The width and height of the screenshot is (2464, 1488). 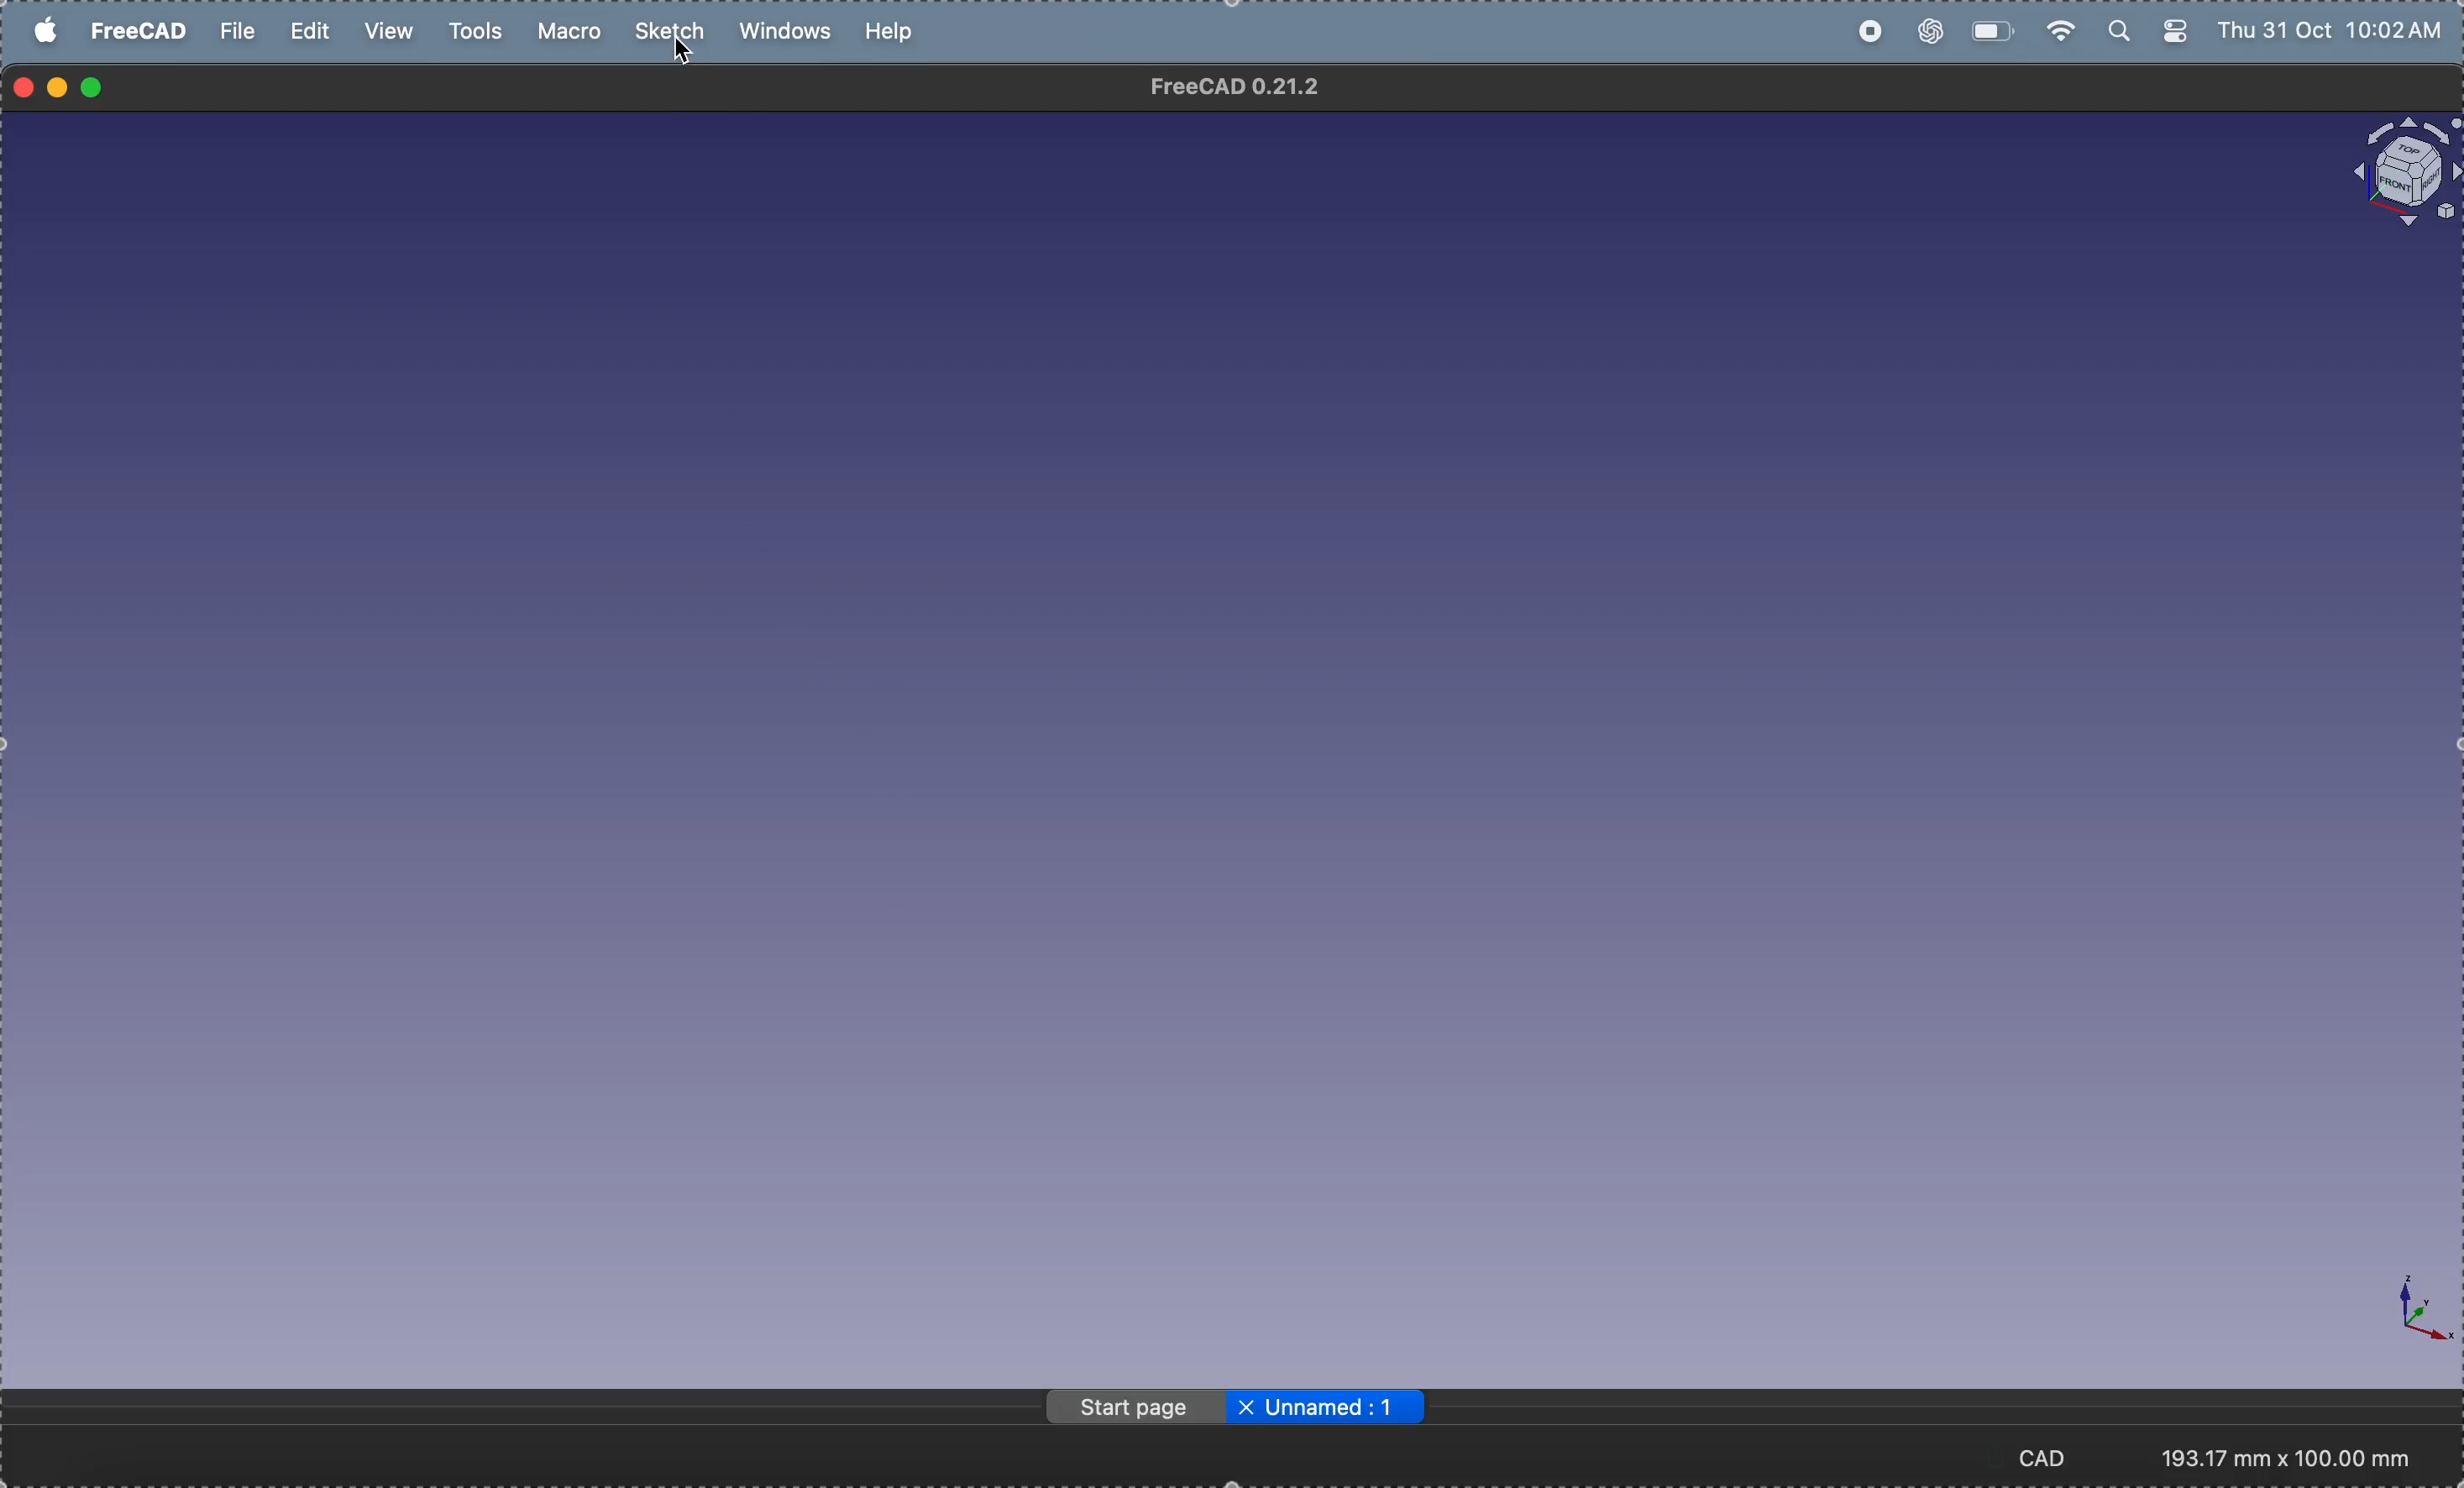 I want to click on page start, so click(x=1134, y=1407).